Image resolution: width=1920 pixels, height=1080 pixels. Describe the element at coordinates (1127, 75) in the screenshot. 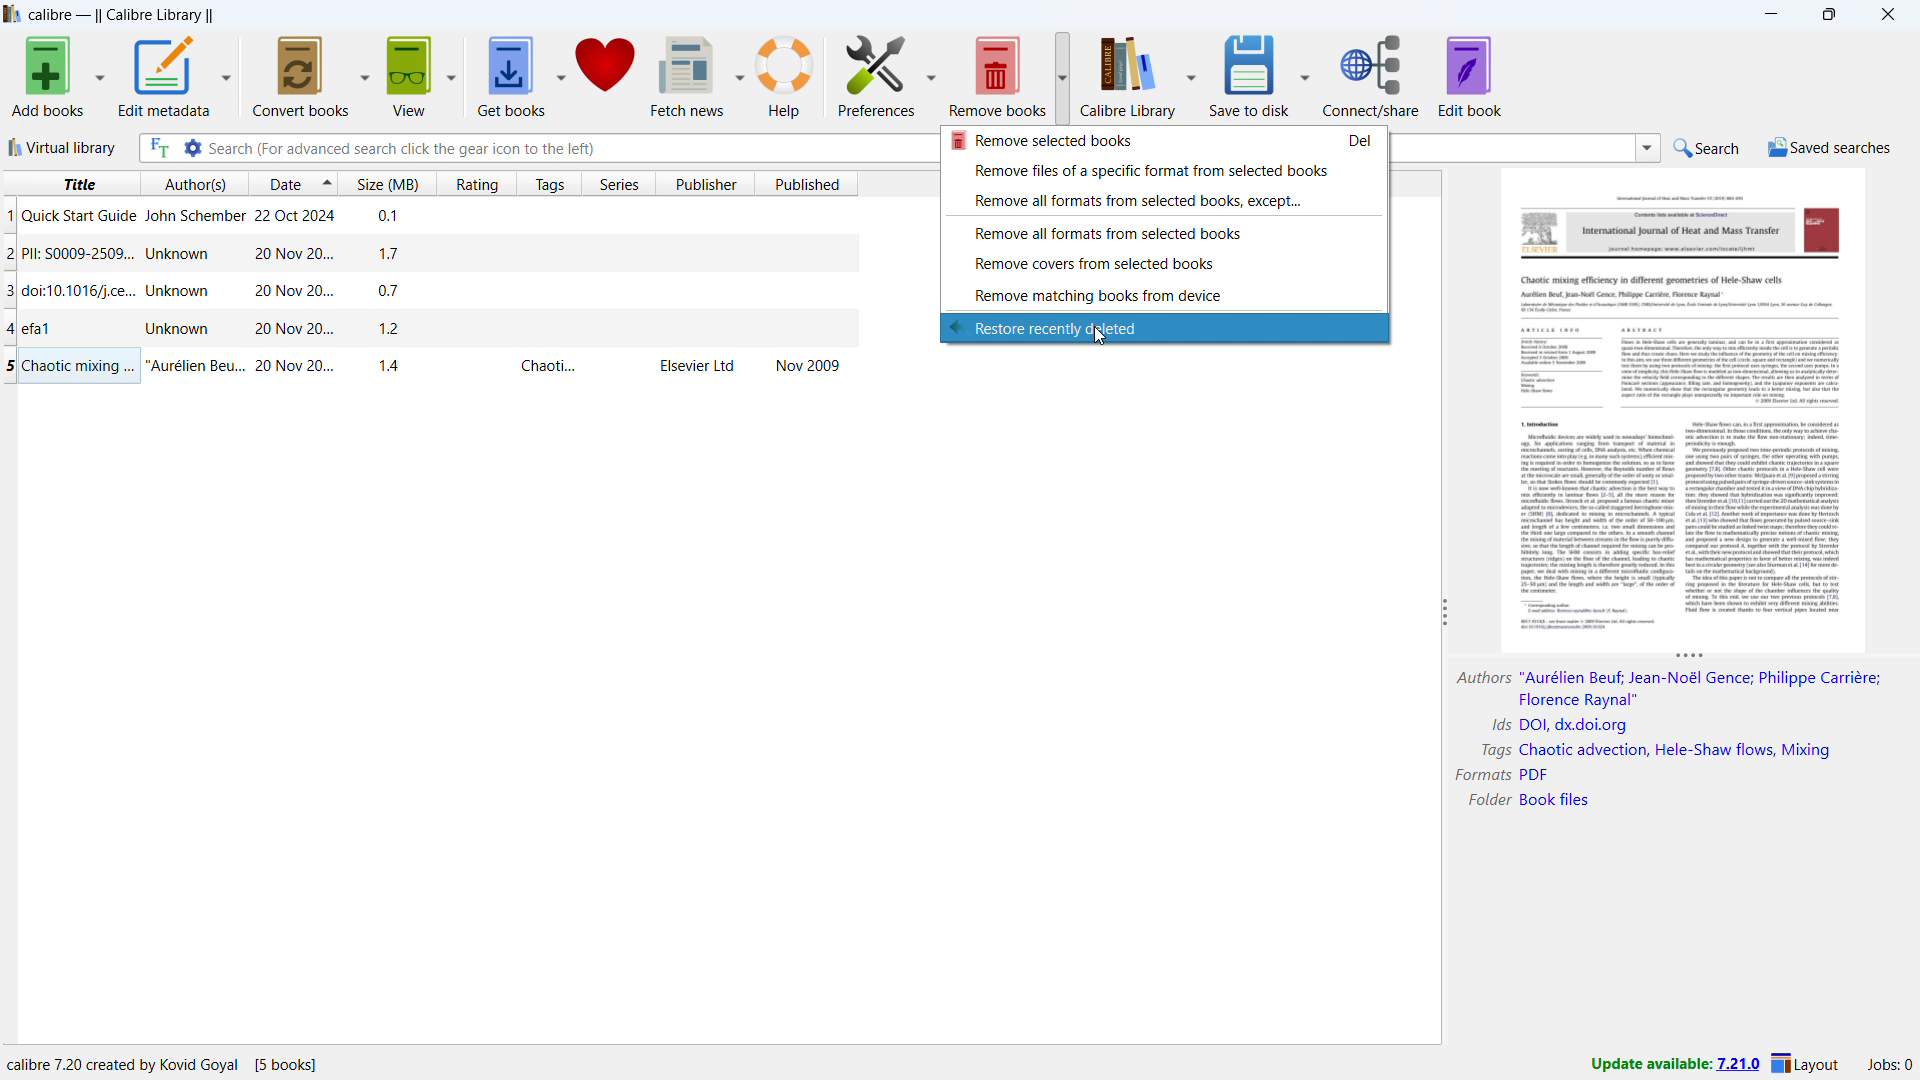

I see `calibre library` at that location.